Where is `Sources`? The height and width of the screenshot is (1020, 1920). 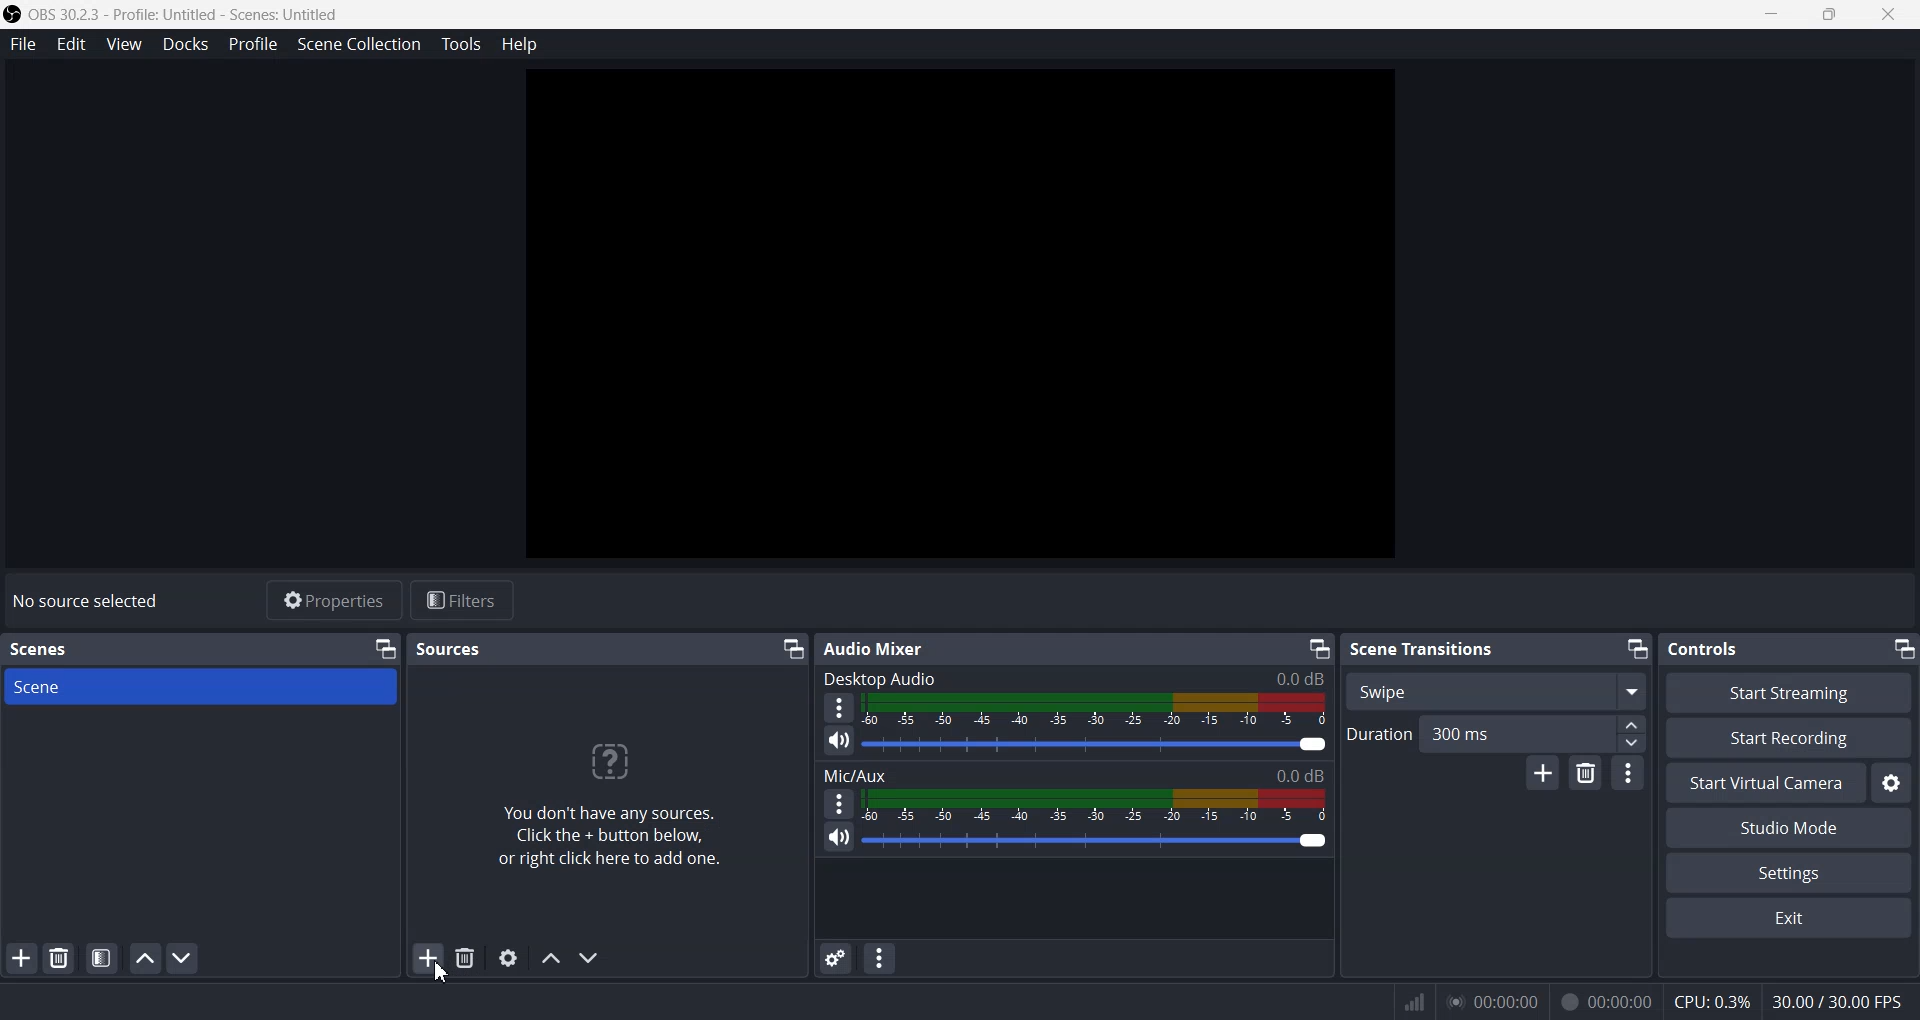 Sources is located at coordinates (453, 649).